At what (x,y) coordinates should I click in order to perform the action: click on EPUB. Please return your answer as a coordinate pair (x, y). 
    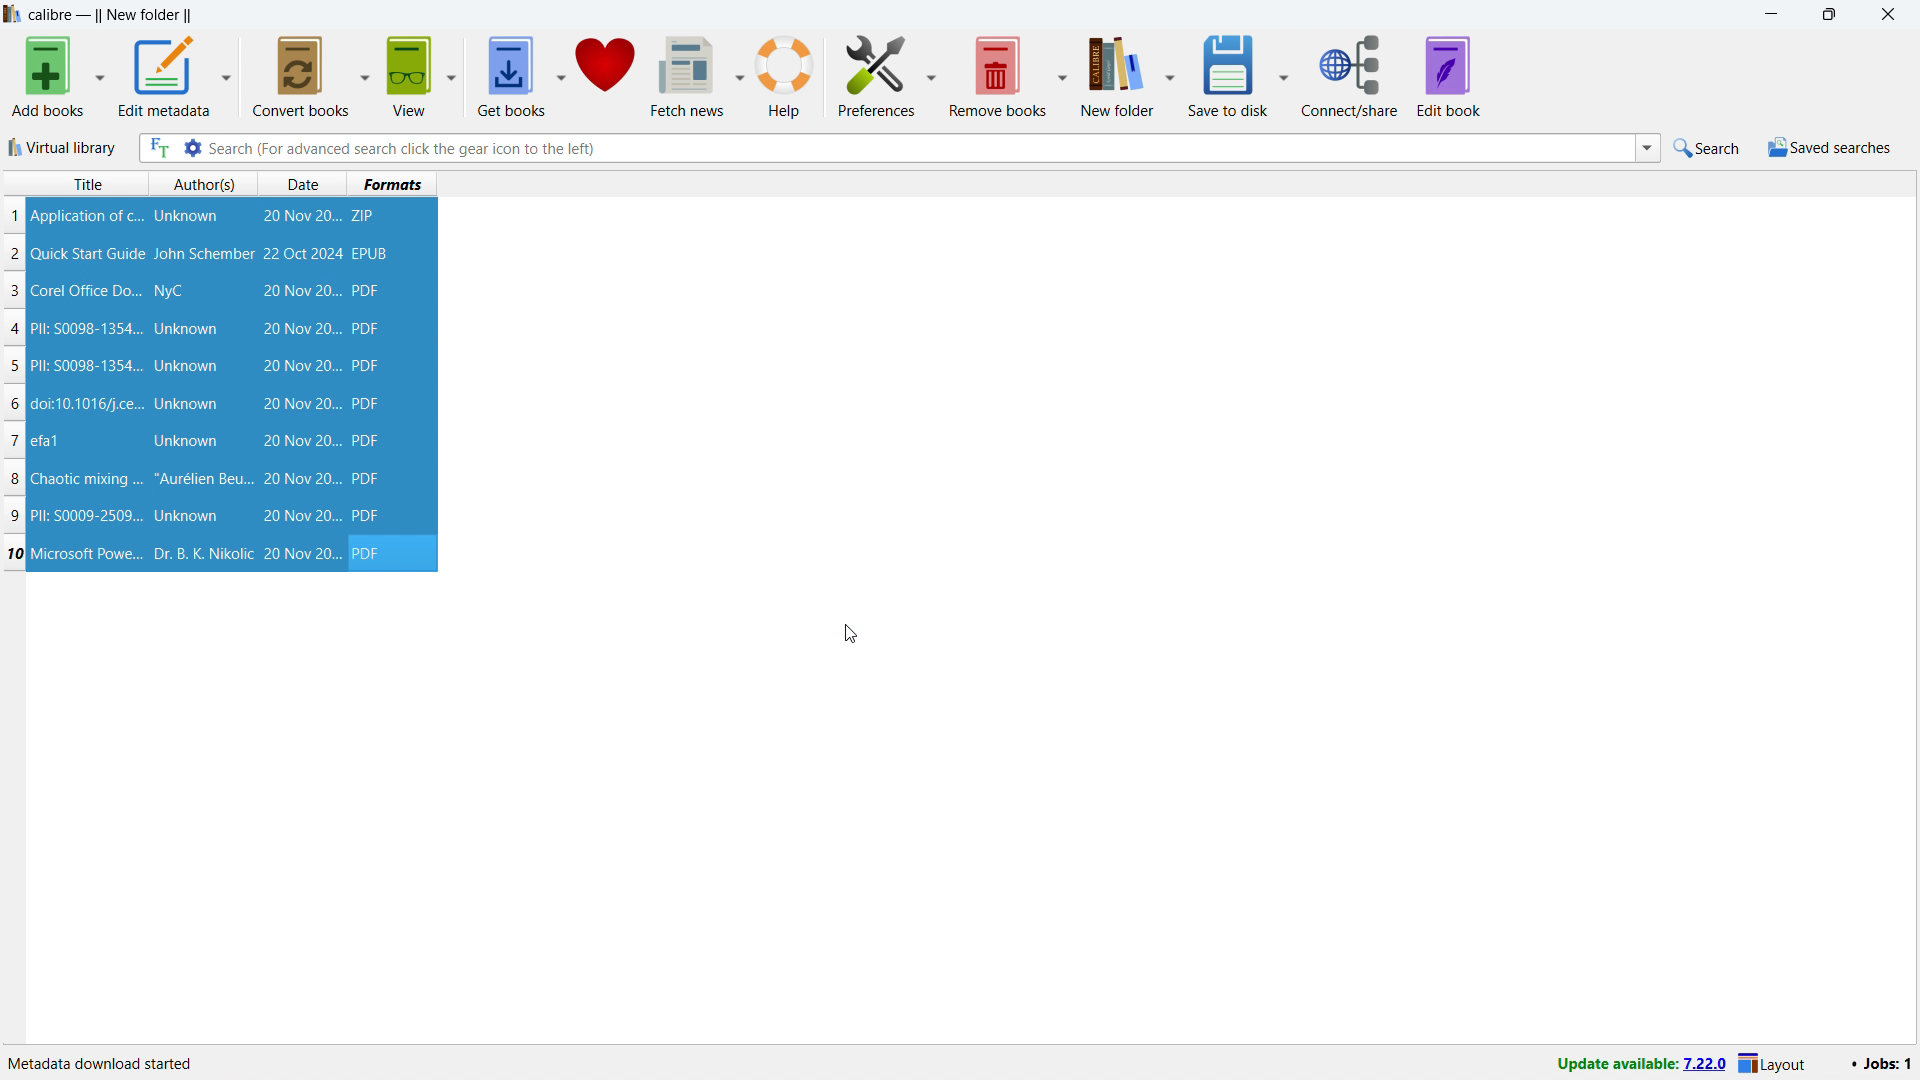
    Looking at the image, I should click on (372, 253).